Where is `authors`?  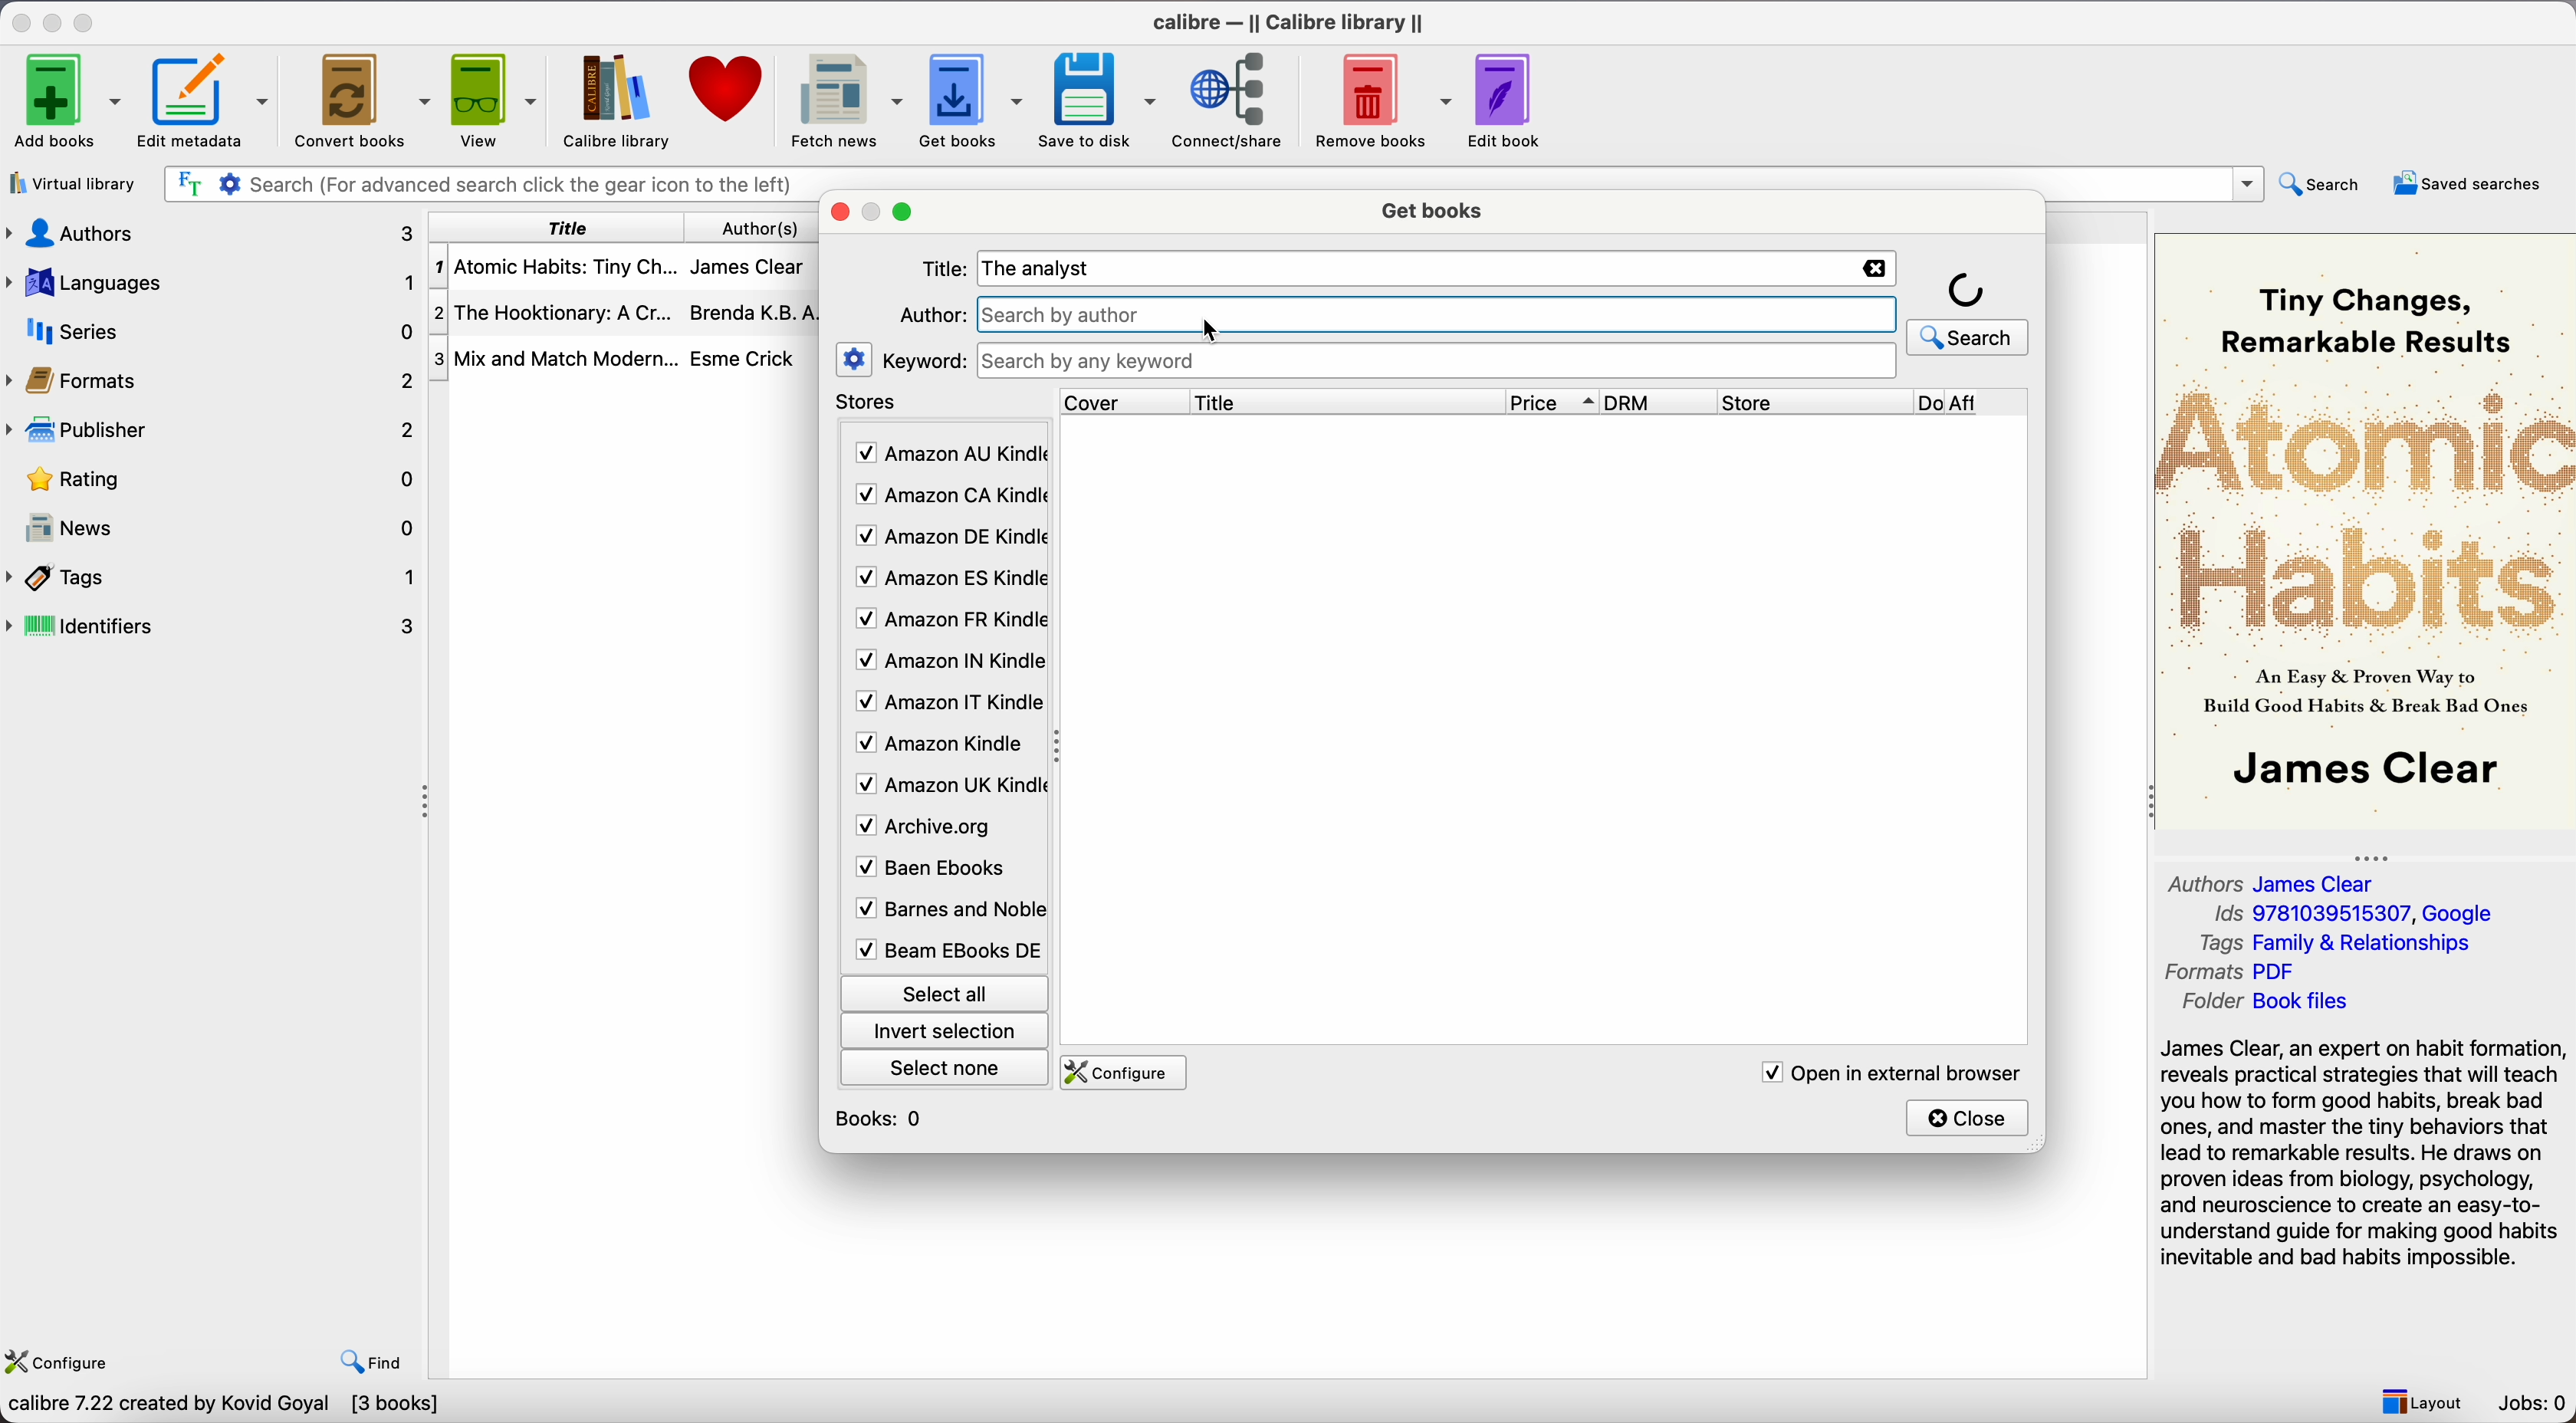
authors is located at coordinates (761, 229).